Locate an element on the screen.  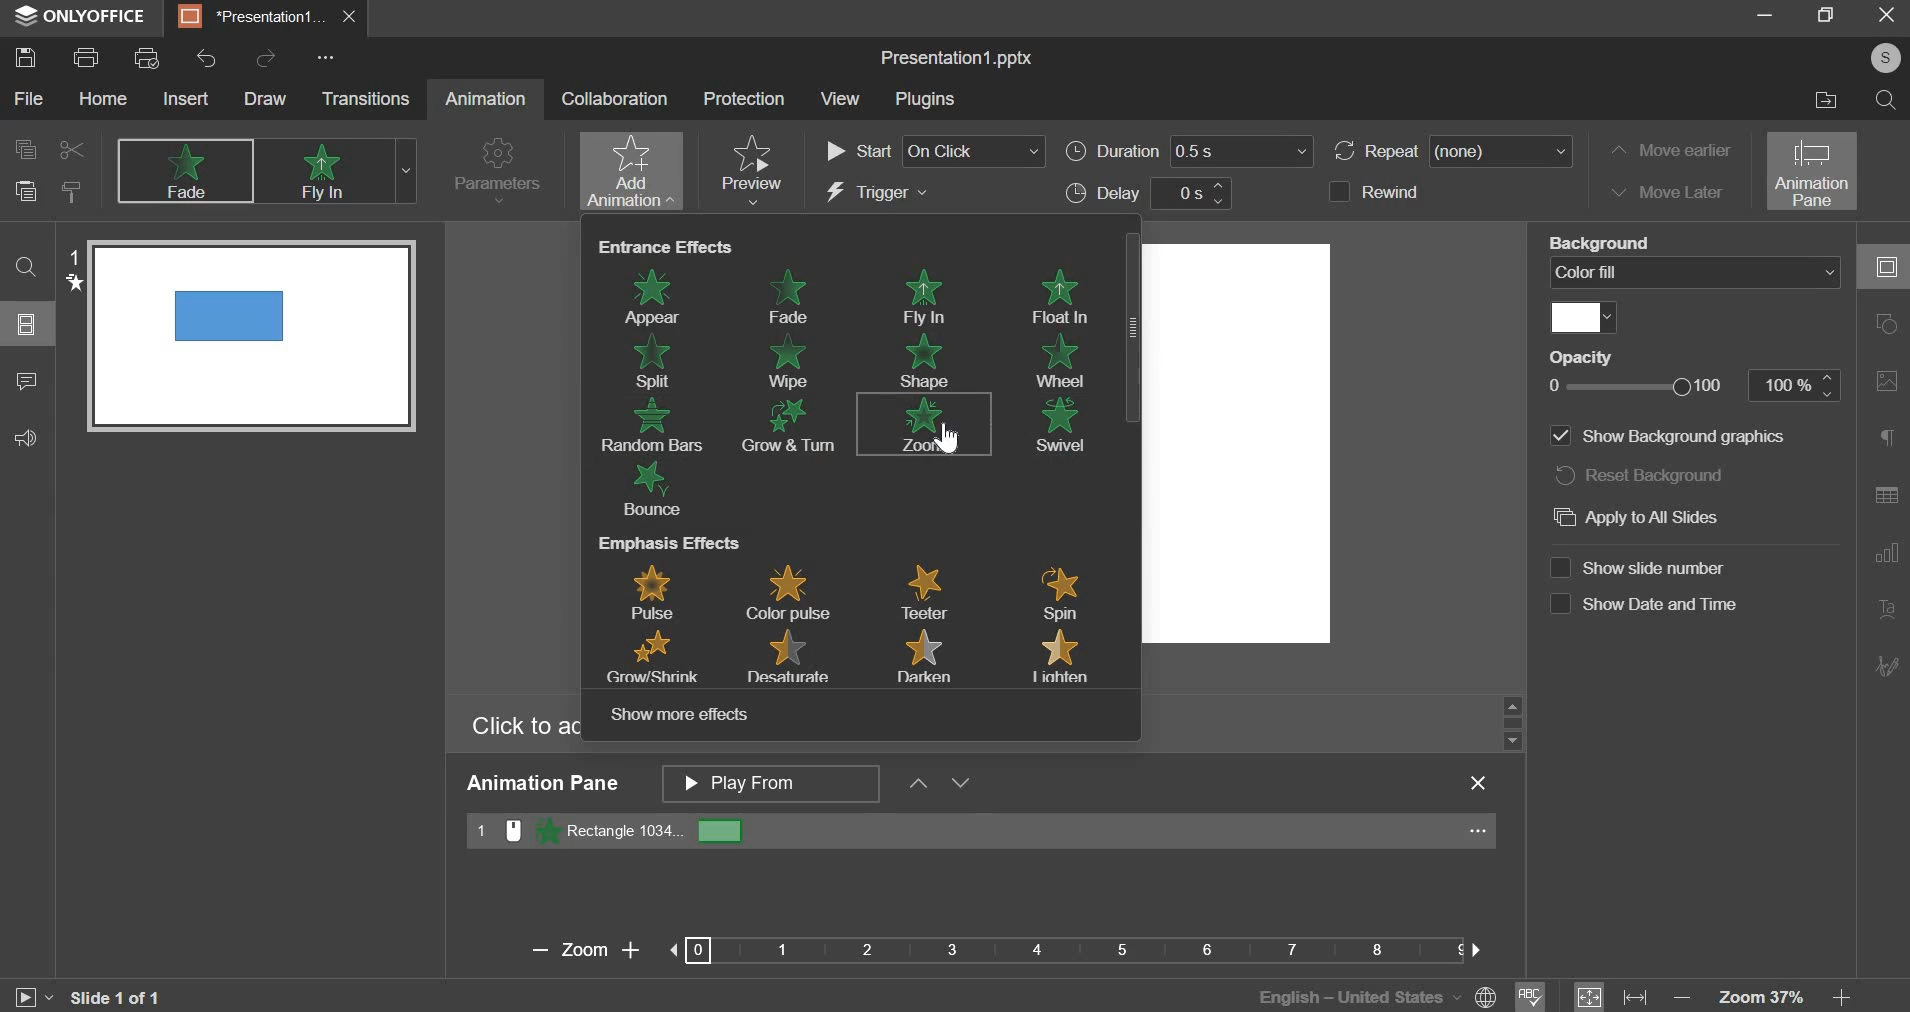
paste is located at coordinates (26, 192).